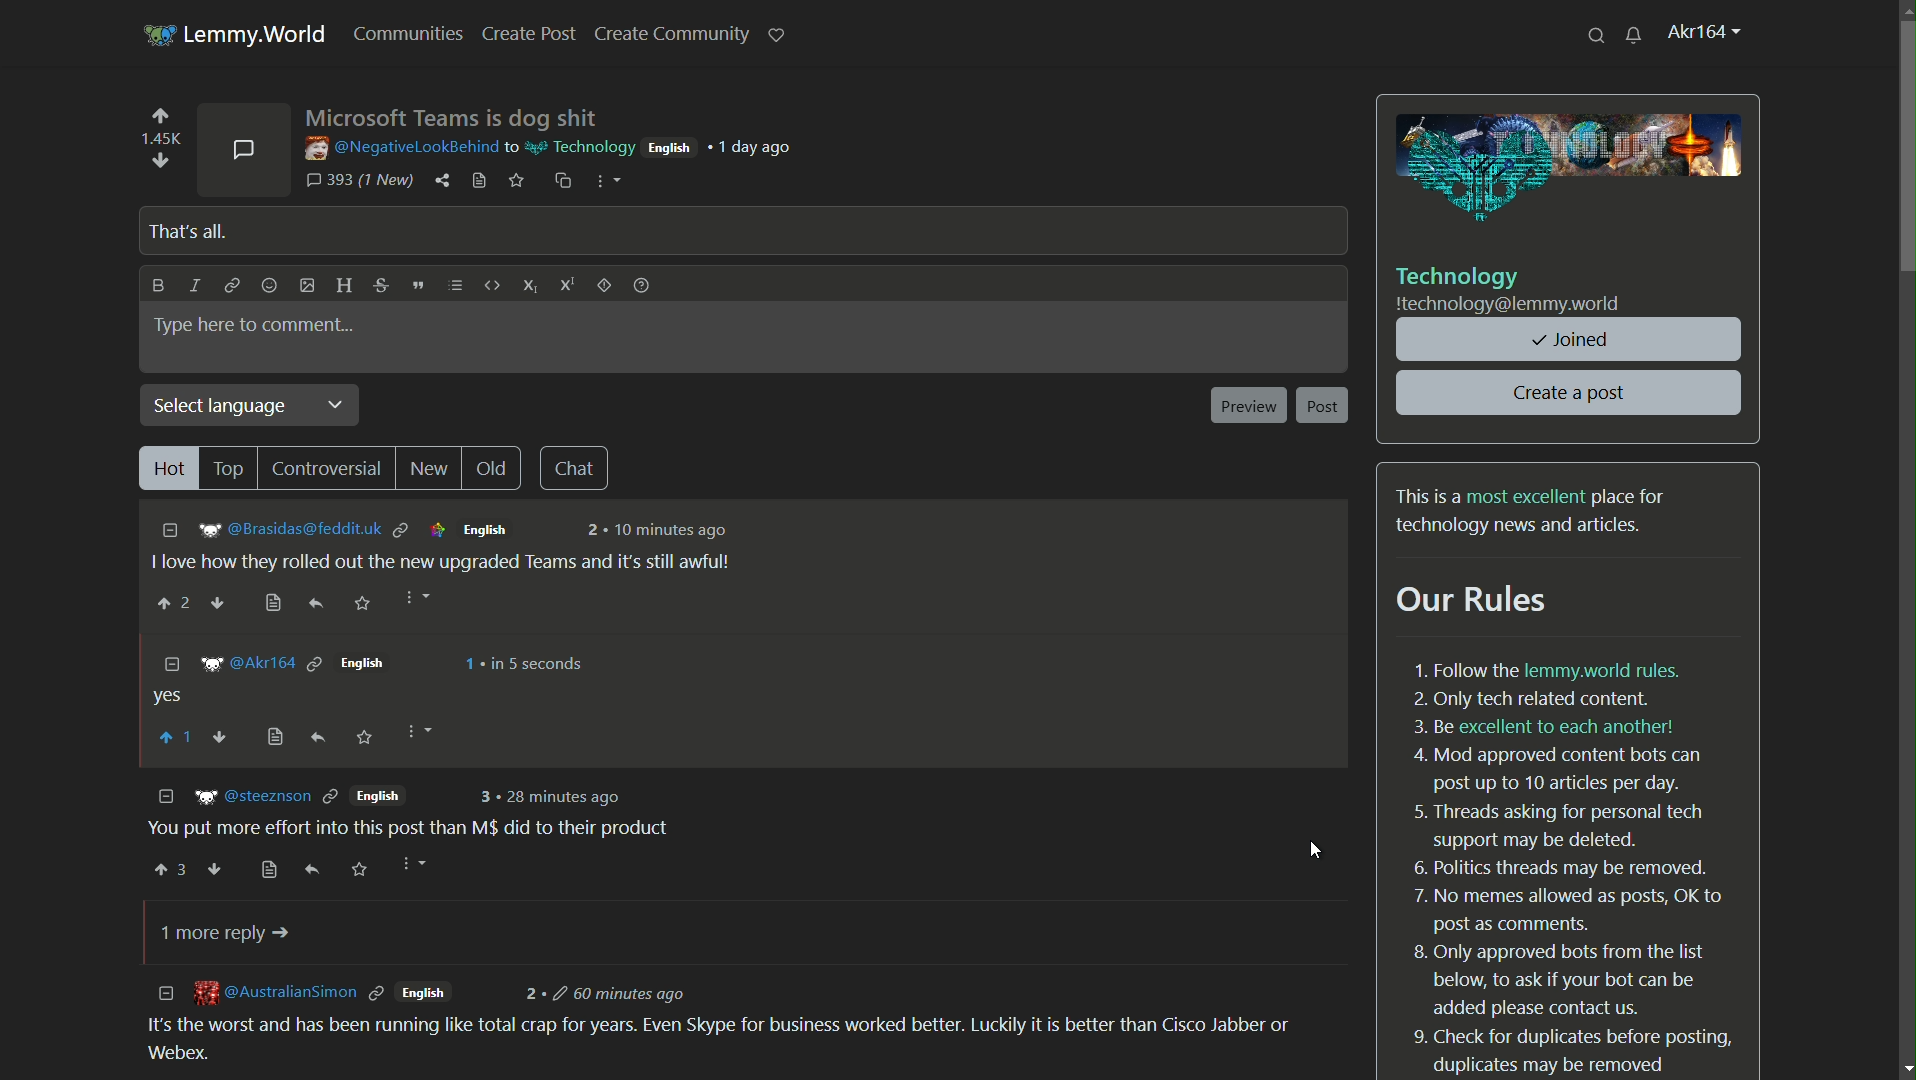 This screenshot has width=1916, height=1080. I want to click on cursor, so click(1317, 849).